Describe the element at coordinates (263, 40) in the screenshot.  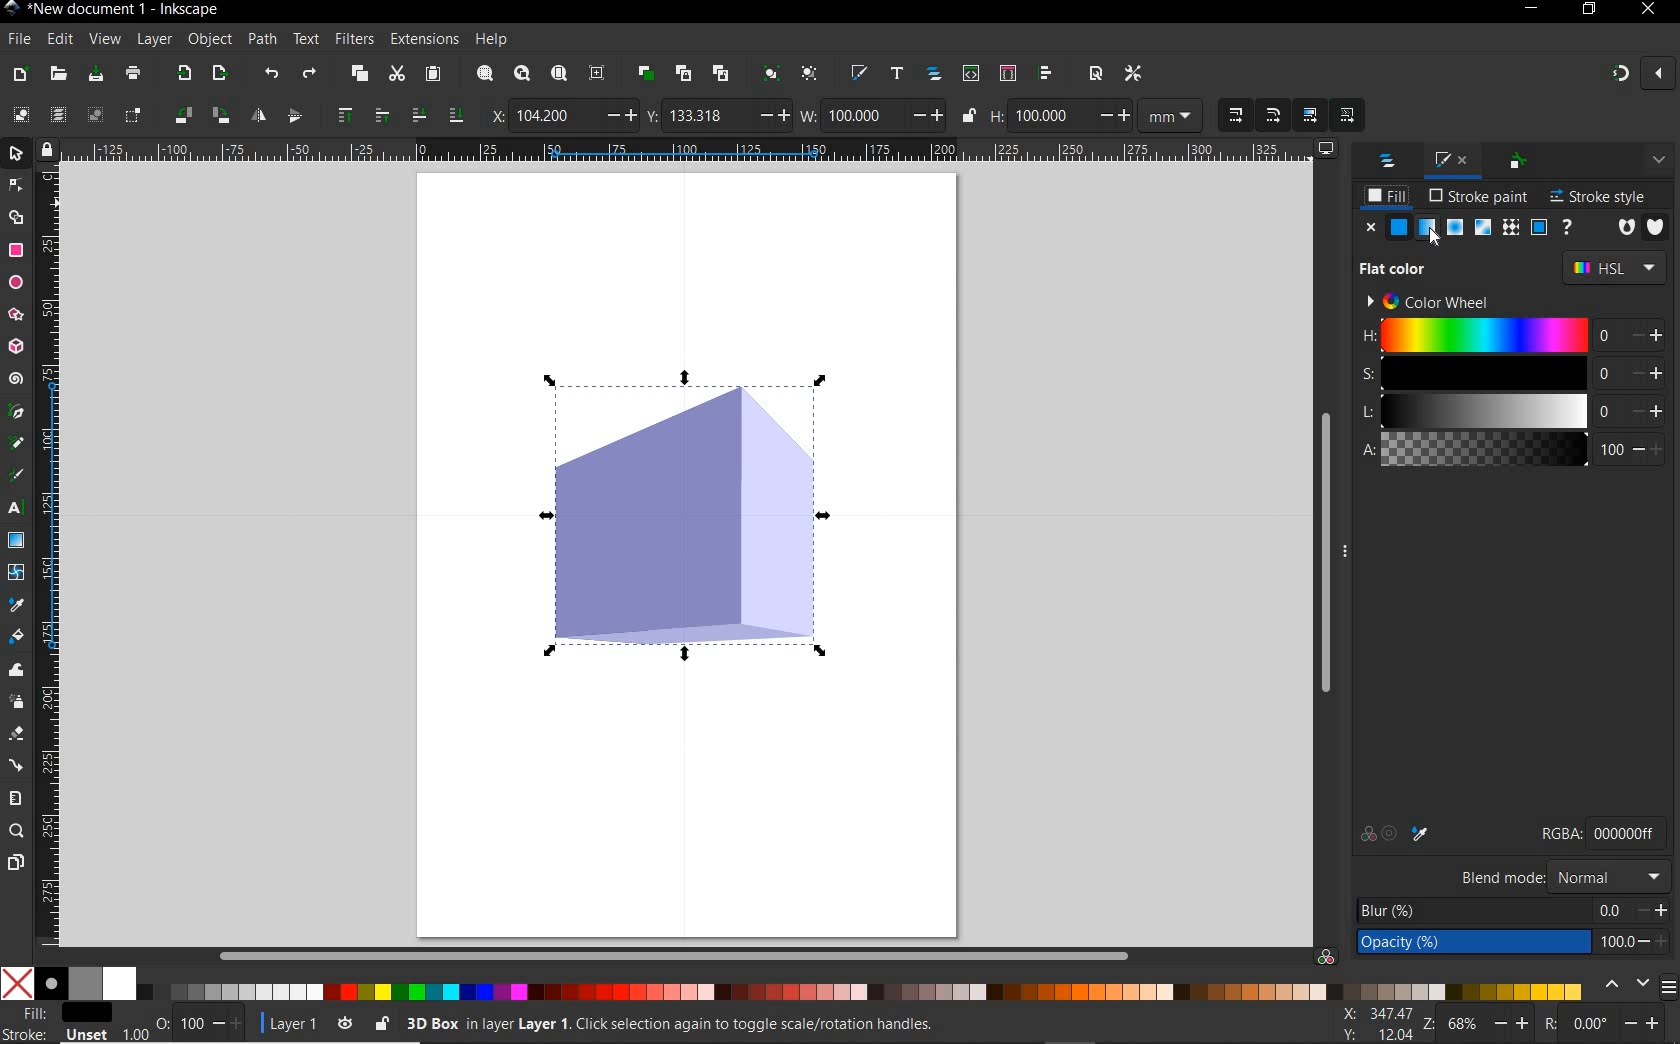
I see `PATH` at that location.